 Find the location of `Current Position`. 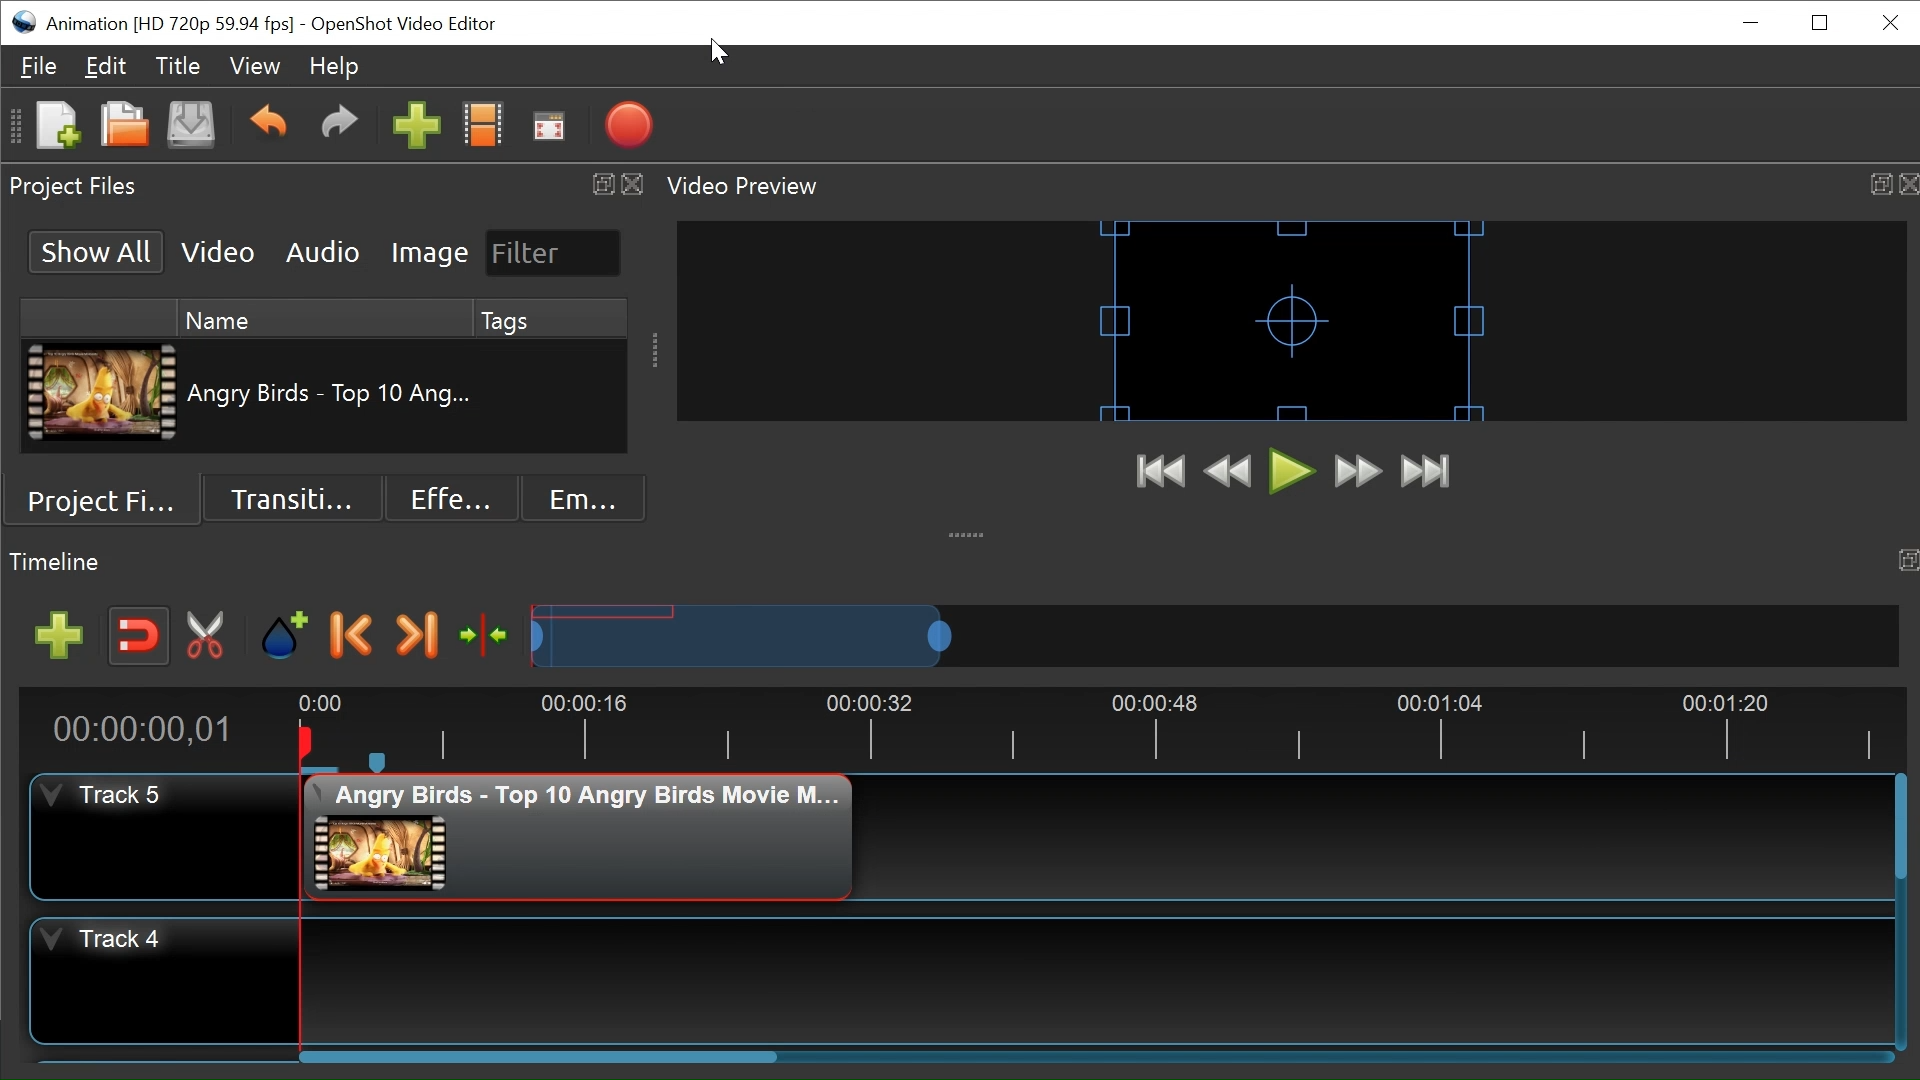

Current Position is located at coordinates (146, 727).